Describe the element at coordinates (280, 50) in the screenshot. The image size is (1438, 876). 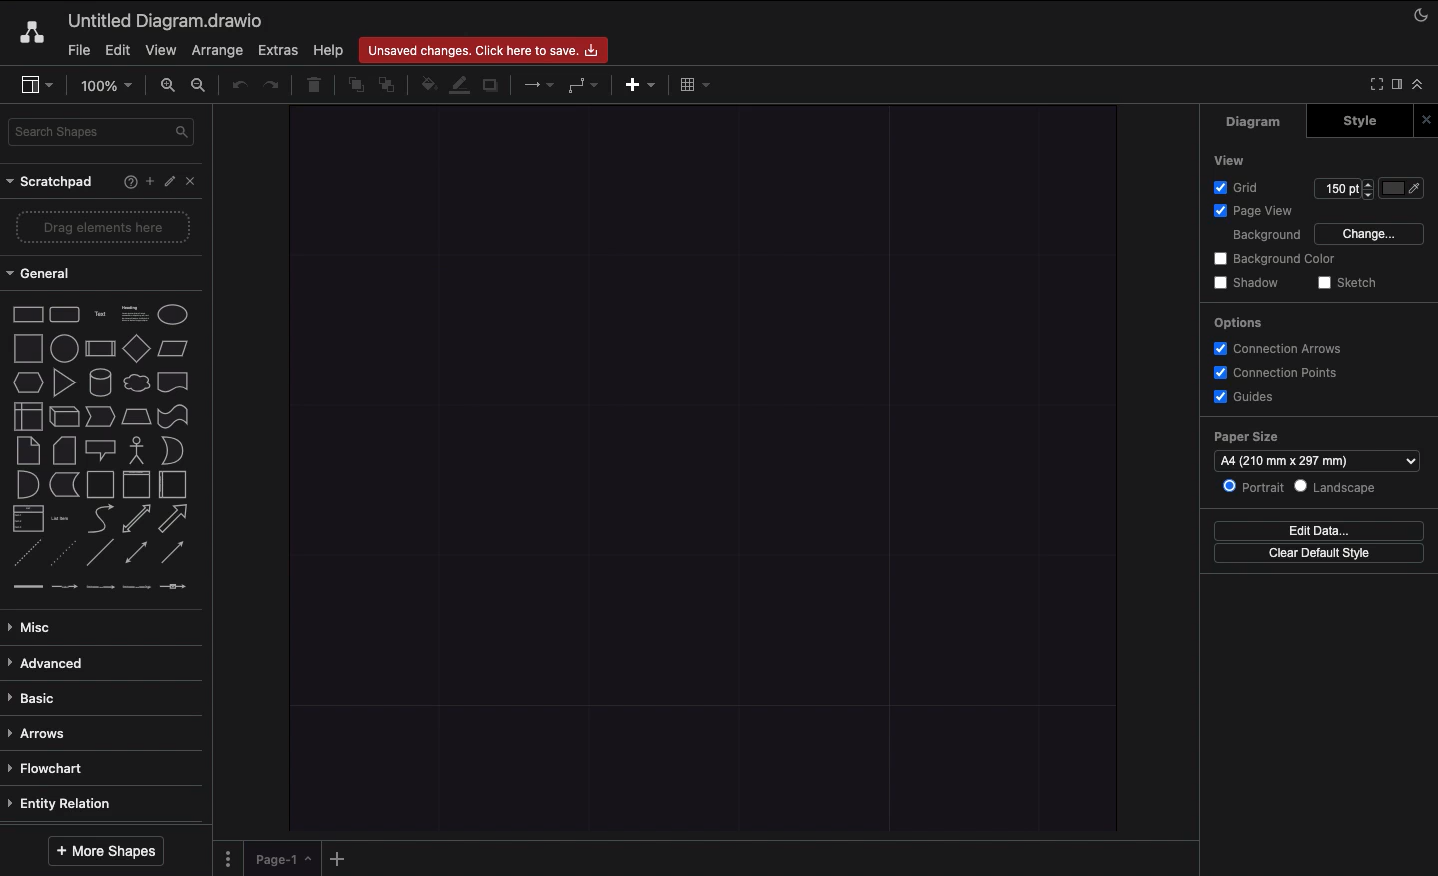
I see `Extras` at that location.